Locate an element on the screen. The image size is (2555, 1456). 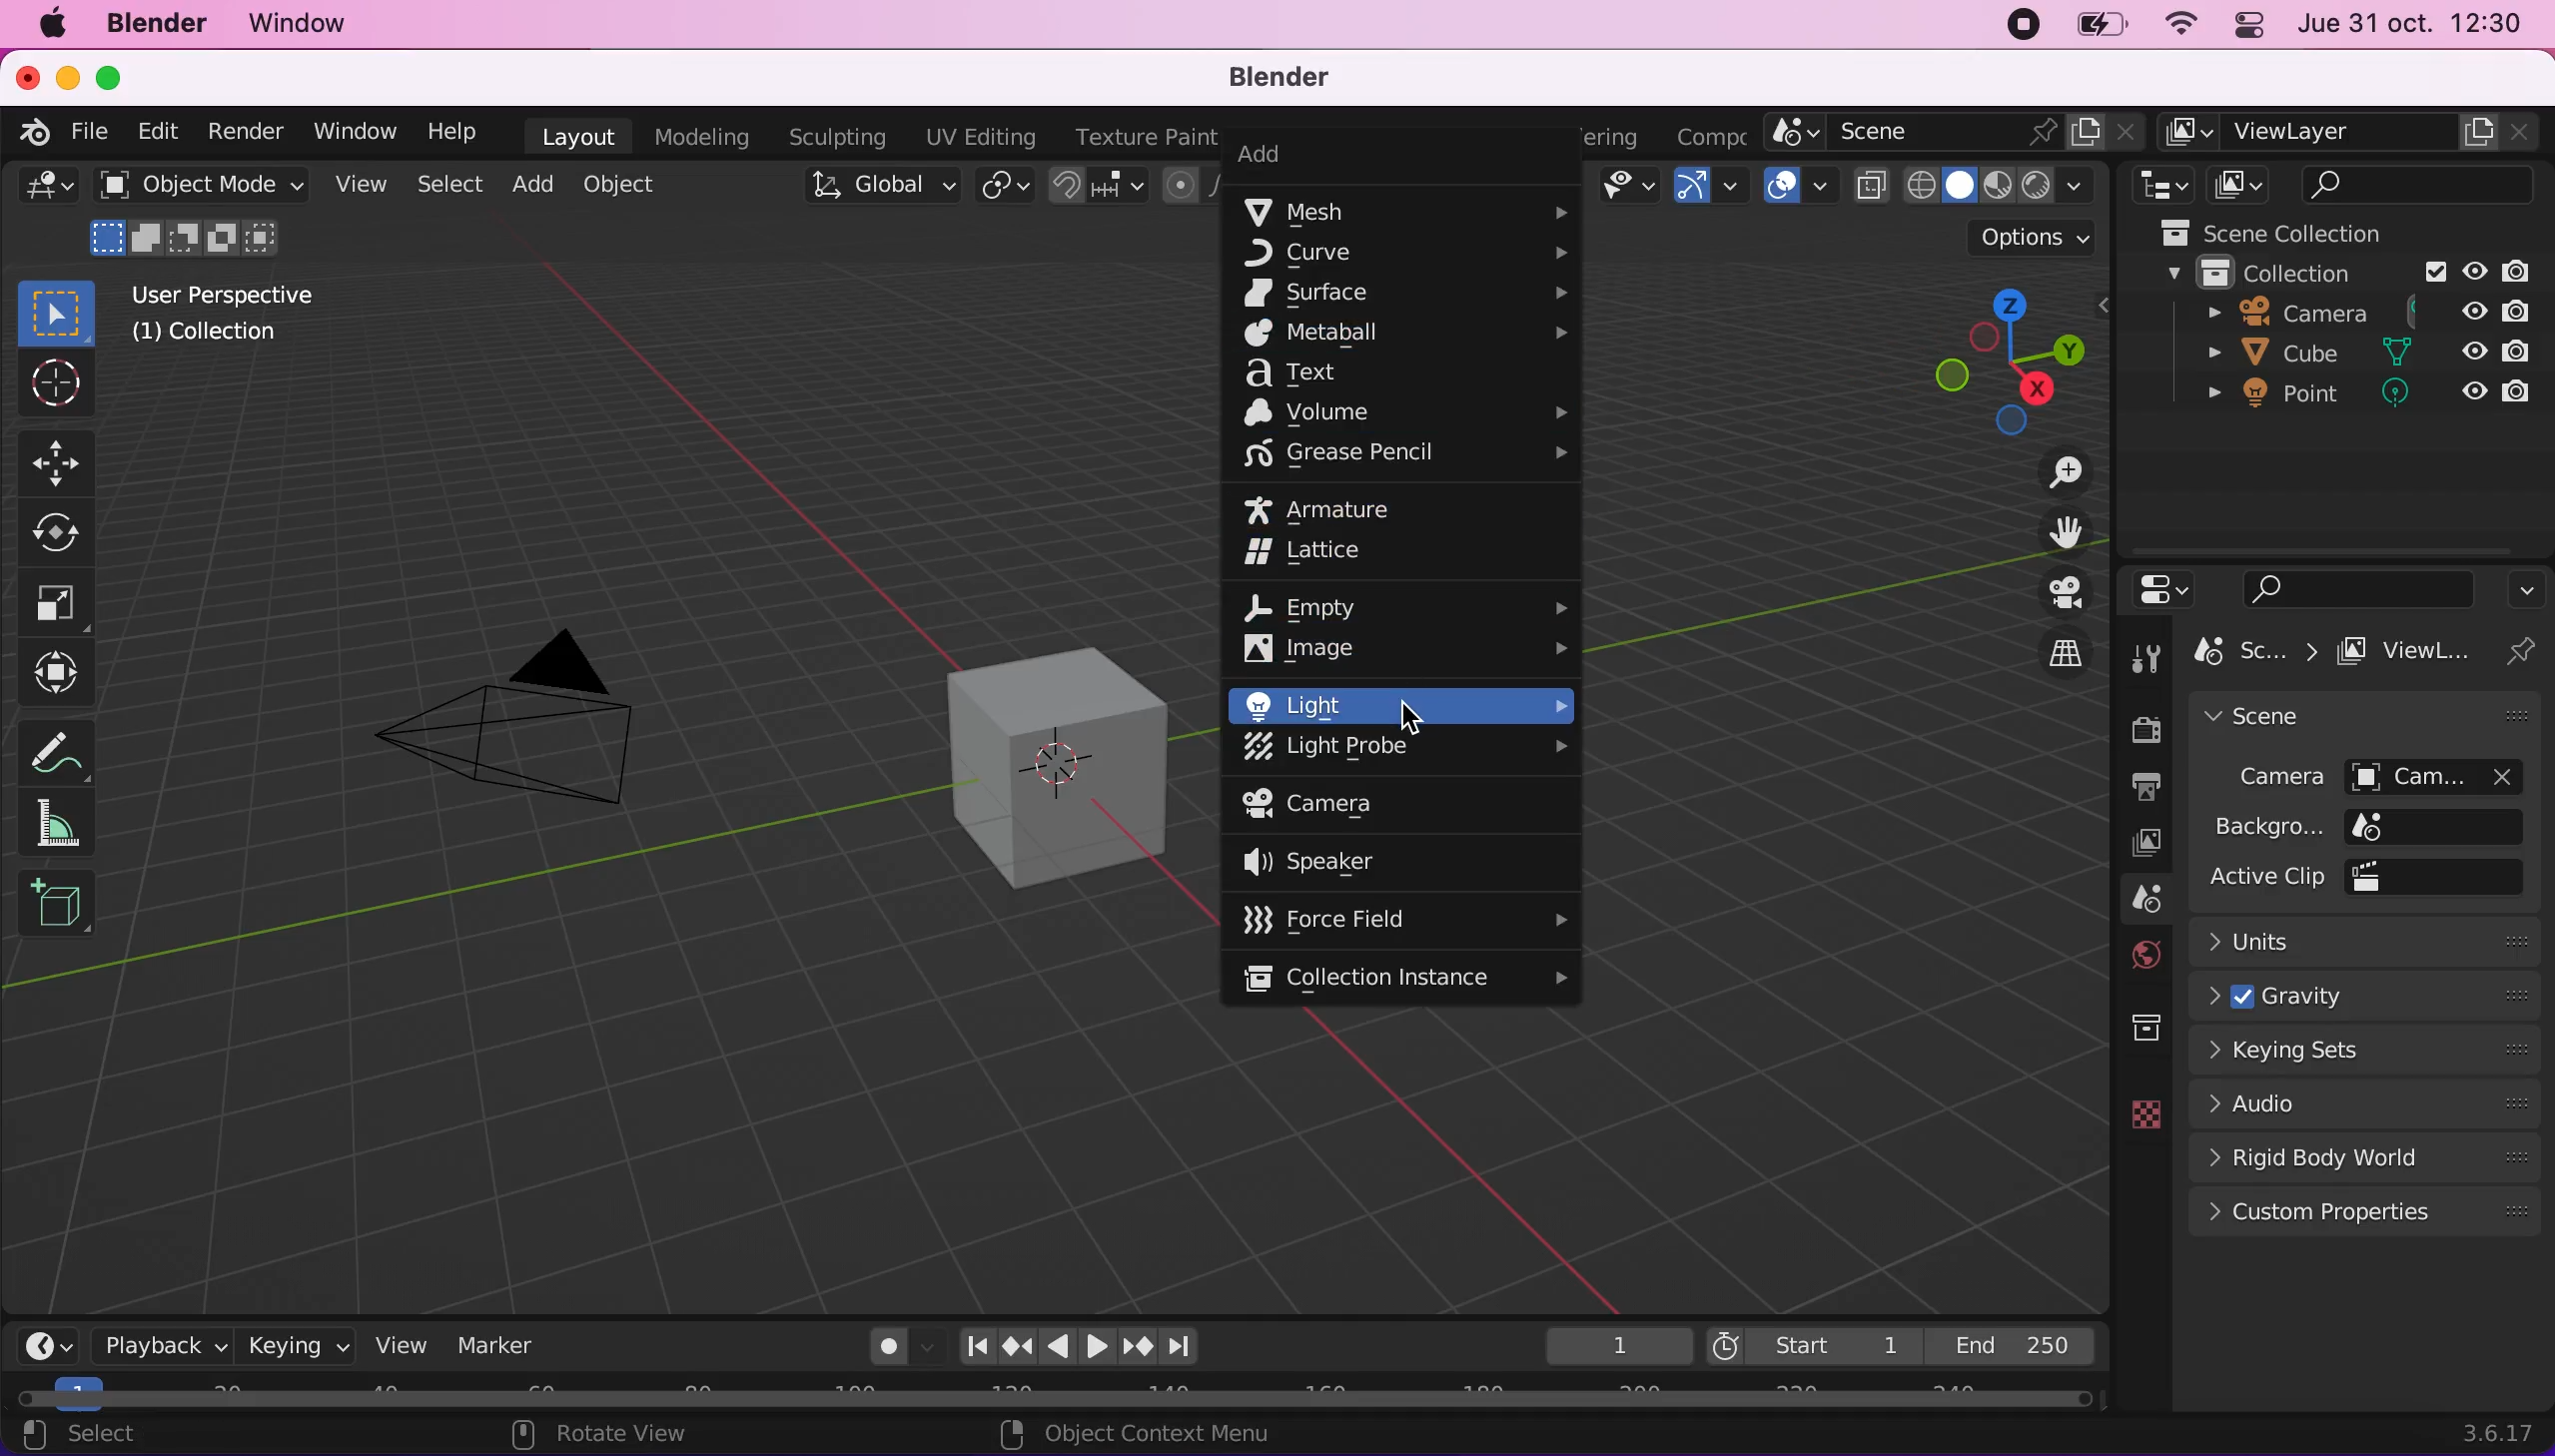
active clip is located at coordinates (2264, 877).